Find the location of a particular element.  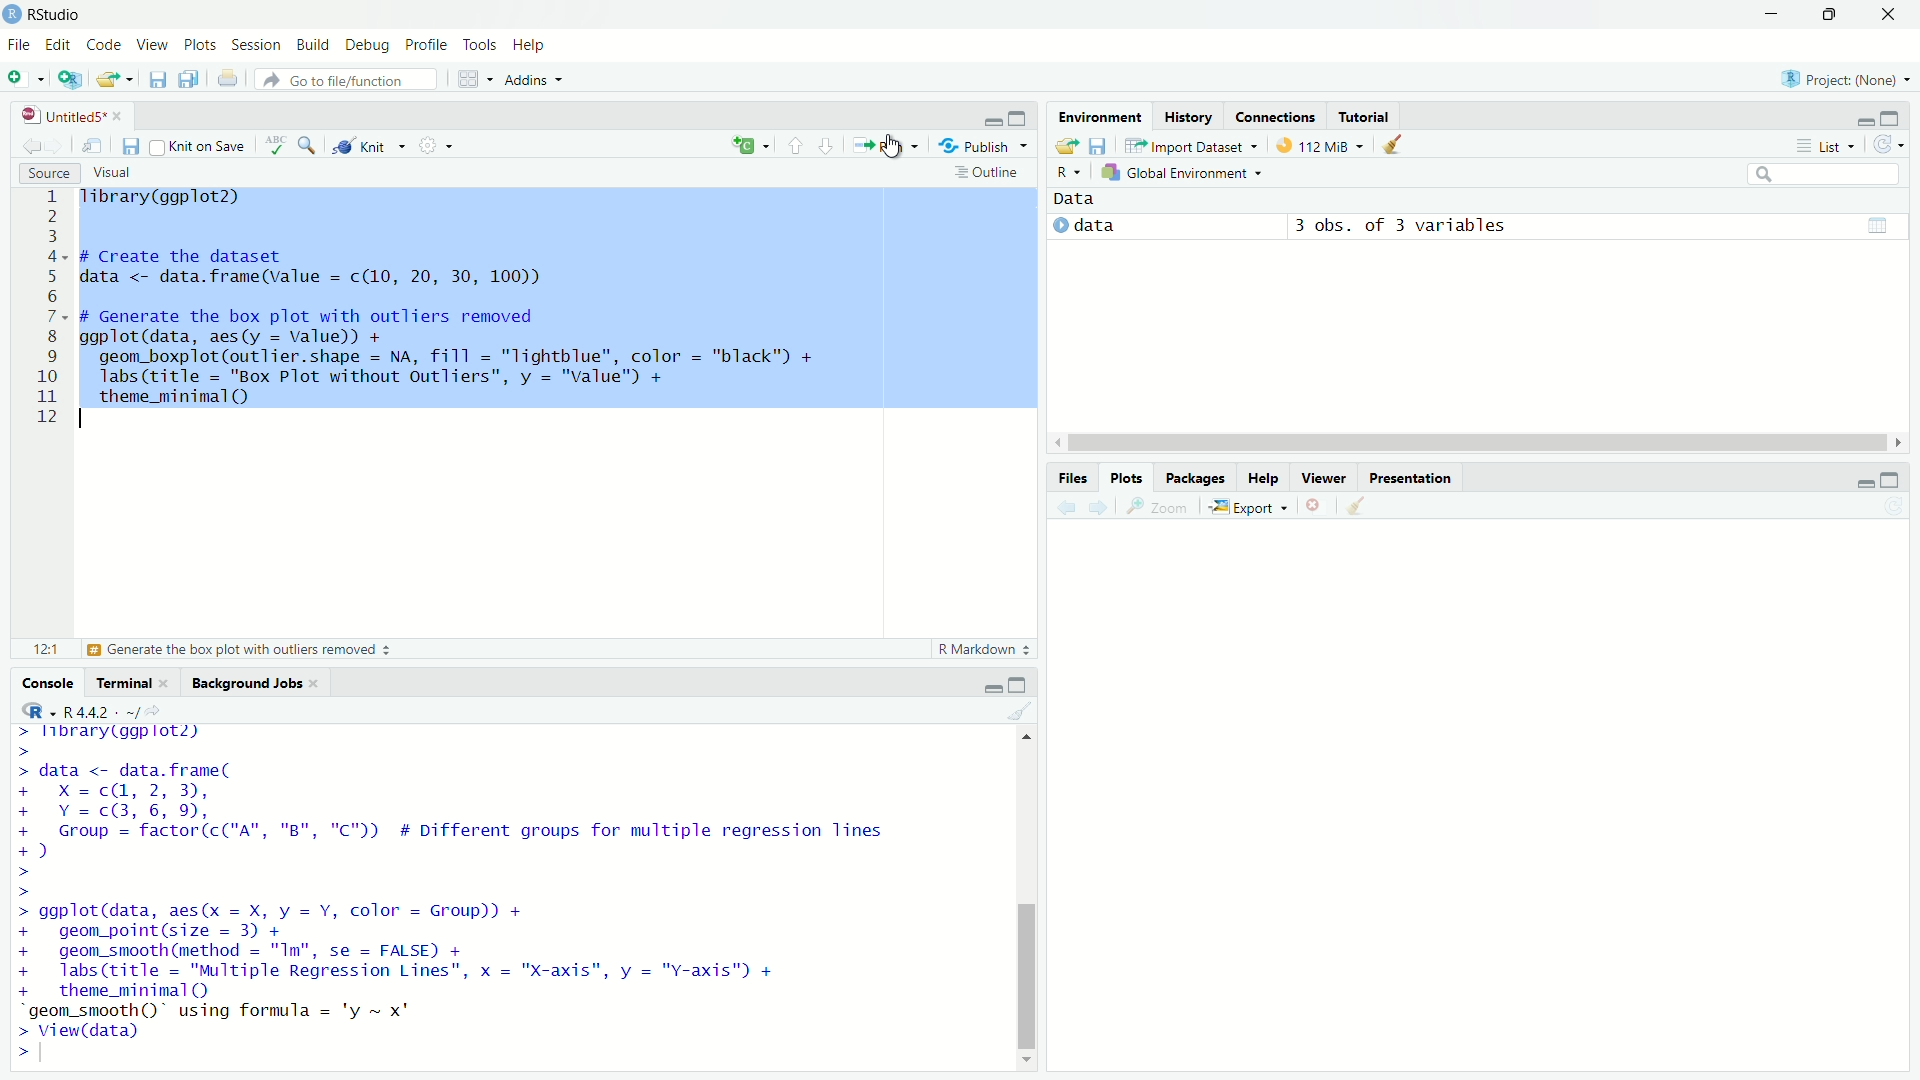

Help is located at coordinates (1260, 477).